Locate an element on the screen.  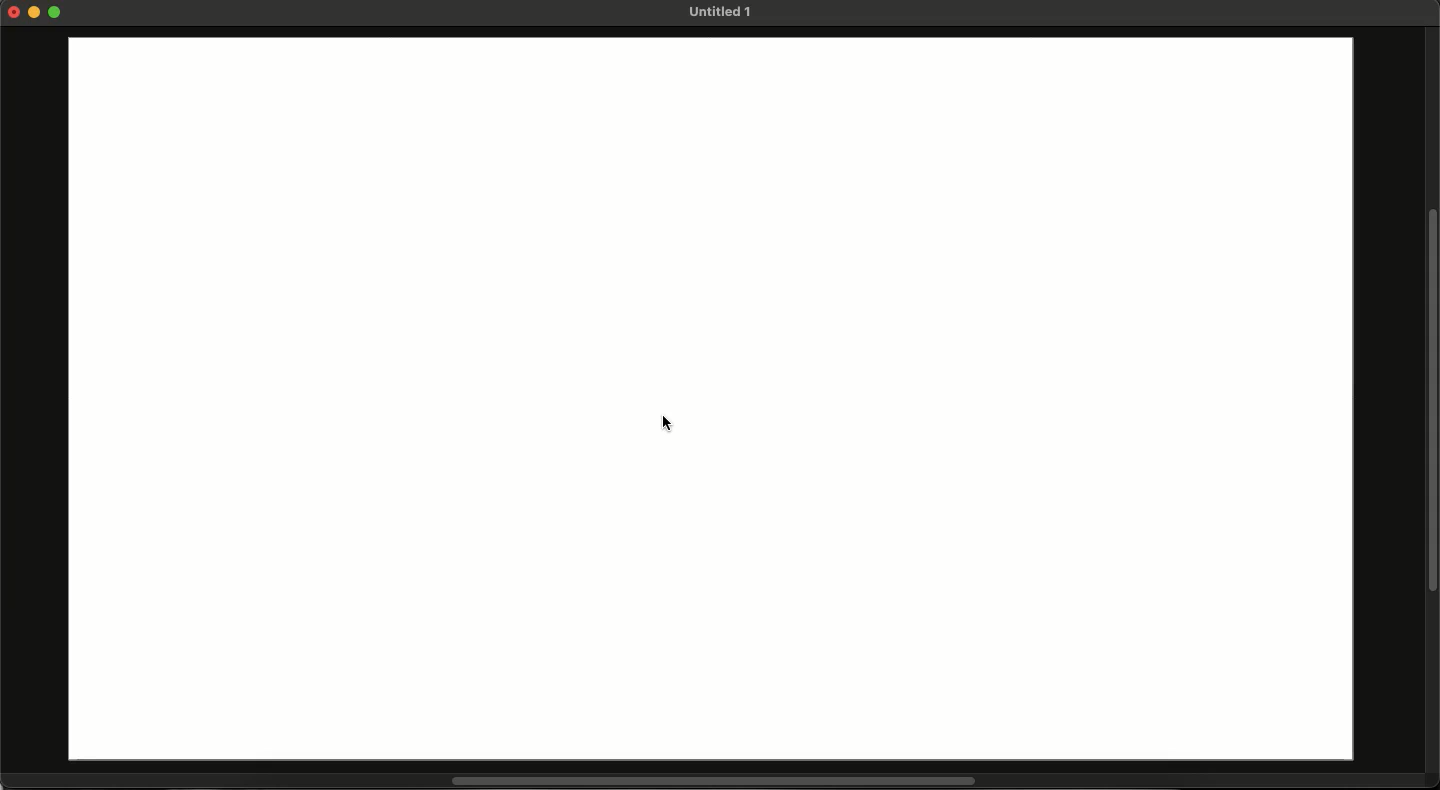
Maximize is located at coordinates (57, 14).